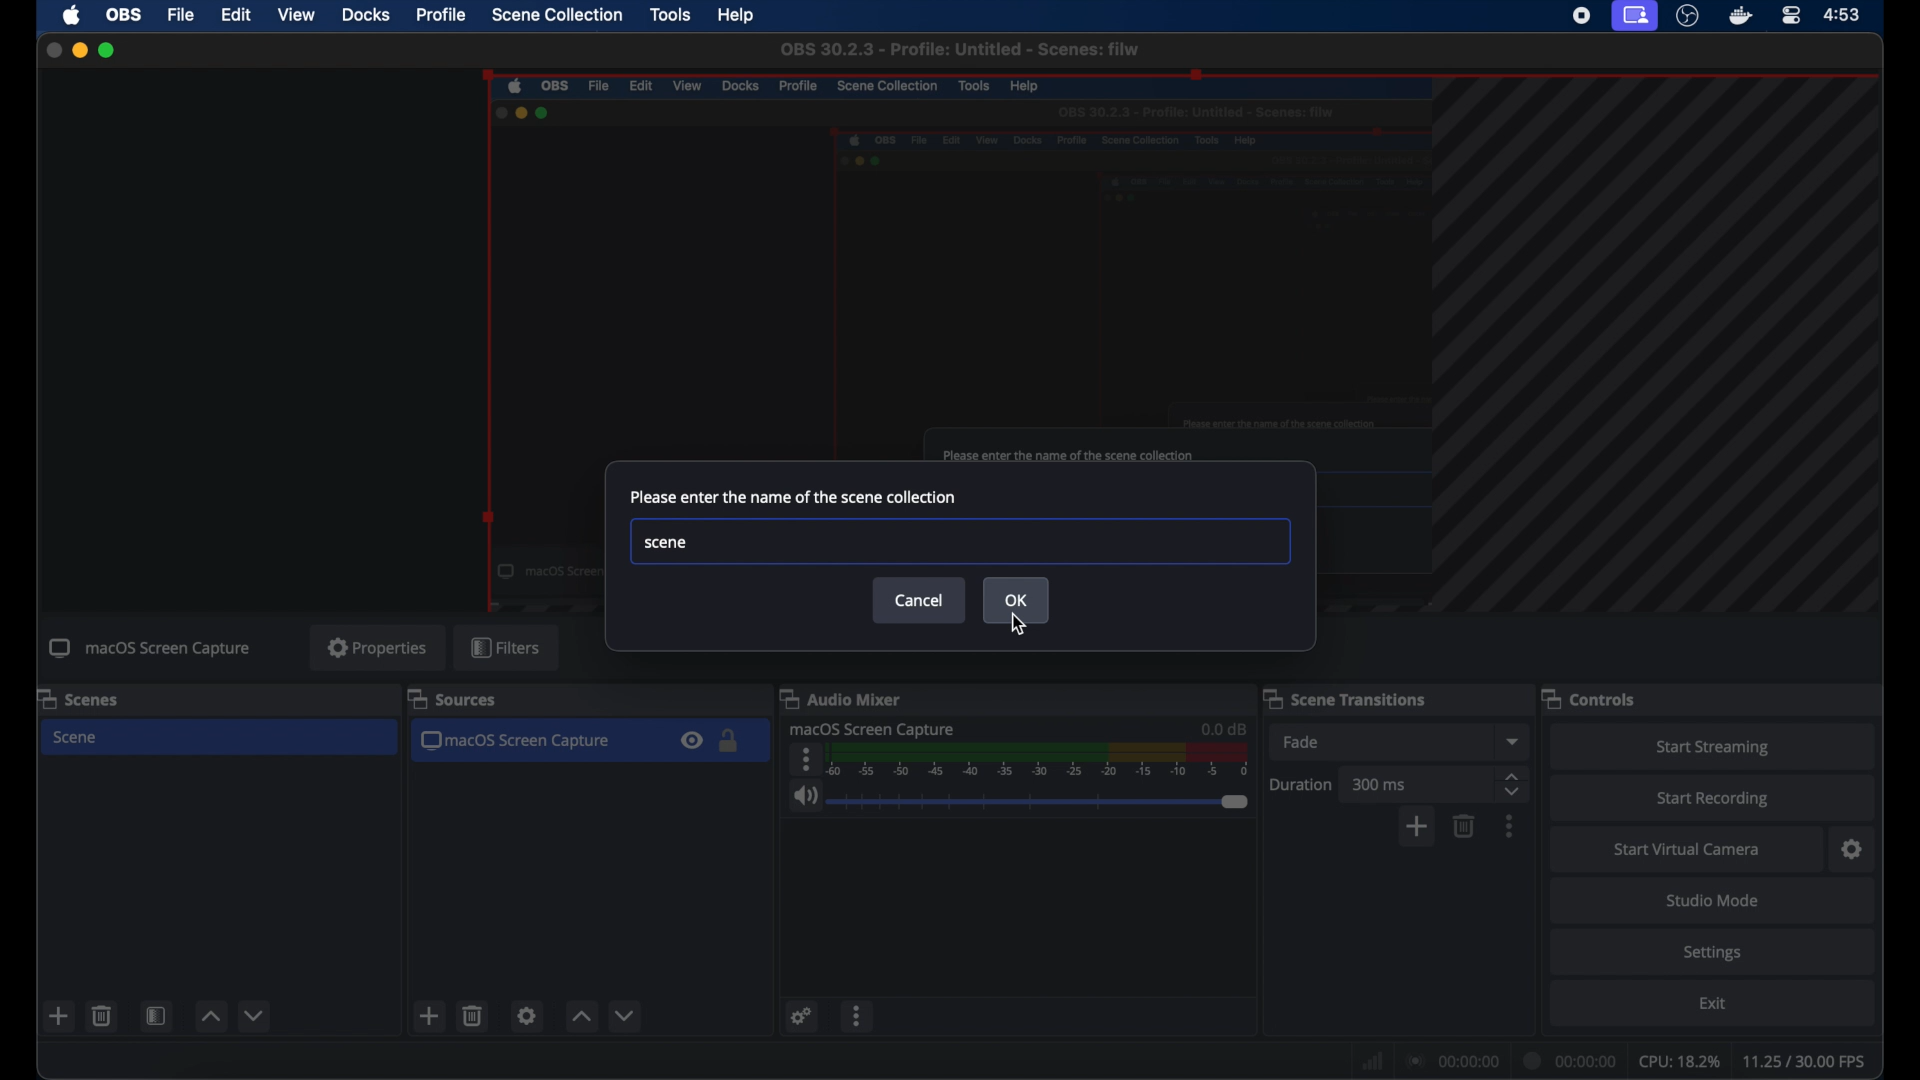  Describe the element at coordinates (255, 1015) in the screenshot. I see `decrement` at that location.